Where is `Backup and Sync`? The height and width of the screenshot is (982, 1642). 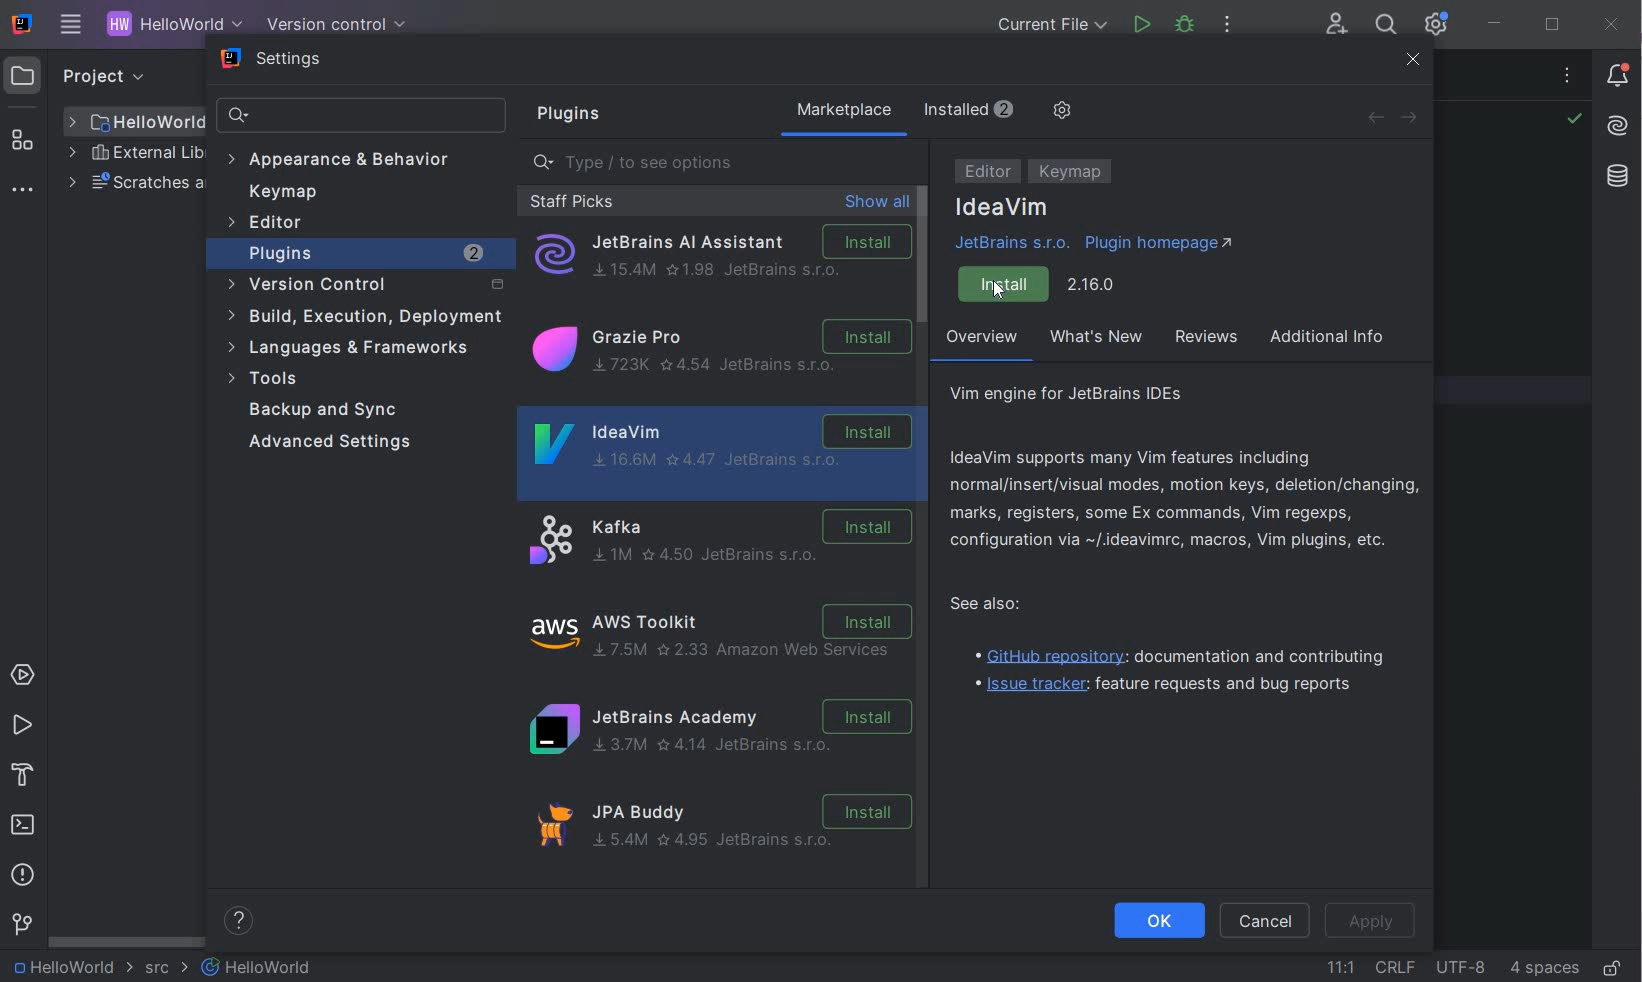
Backup and Sync is located at coordinates (329, 410).